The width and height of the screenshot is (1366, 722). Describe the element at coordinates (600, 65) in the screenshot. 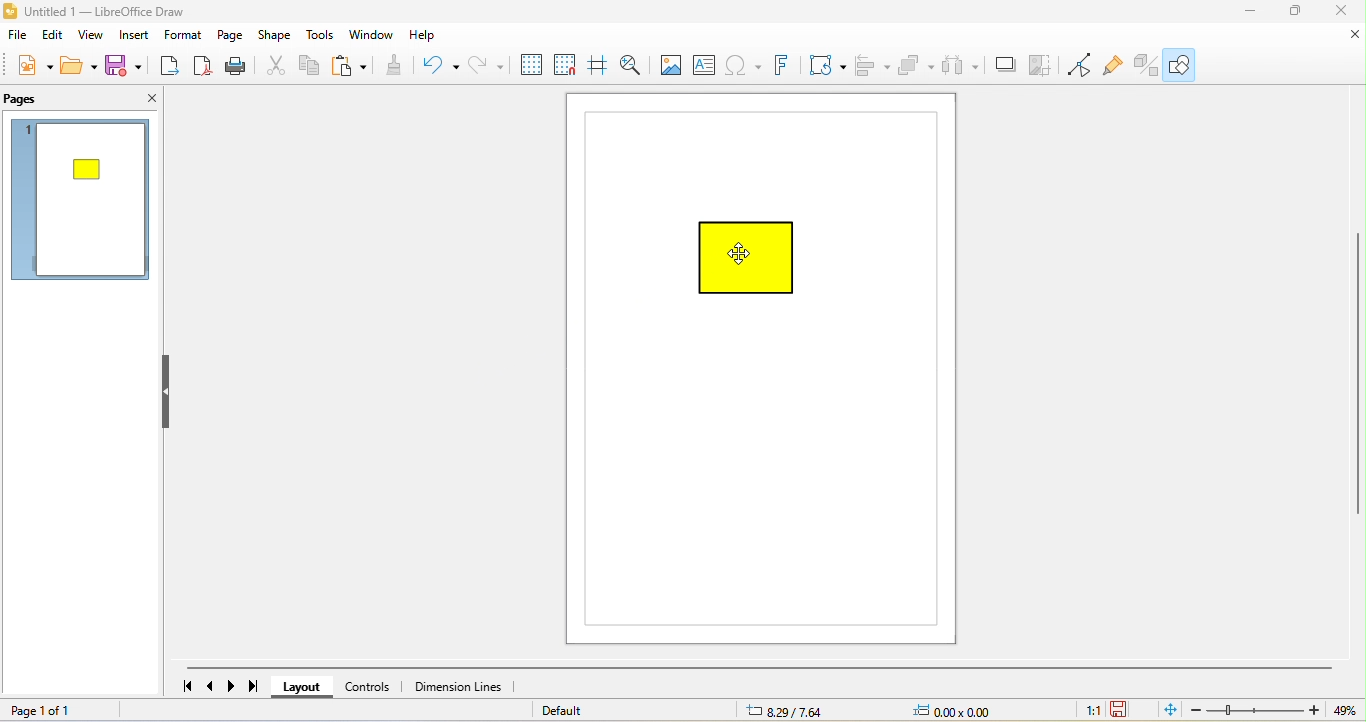

I see `helpline while moving` at that location.